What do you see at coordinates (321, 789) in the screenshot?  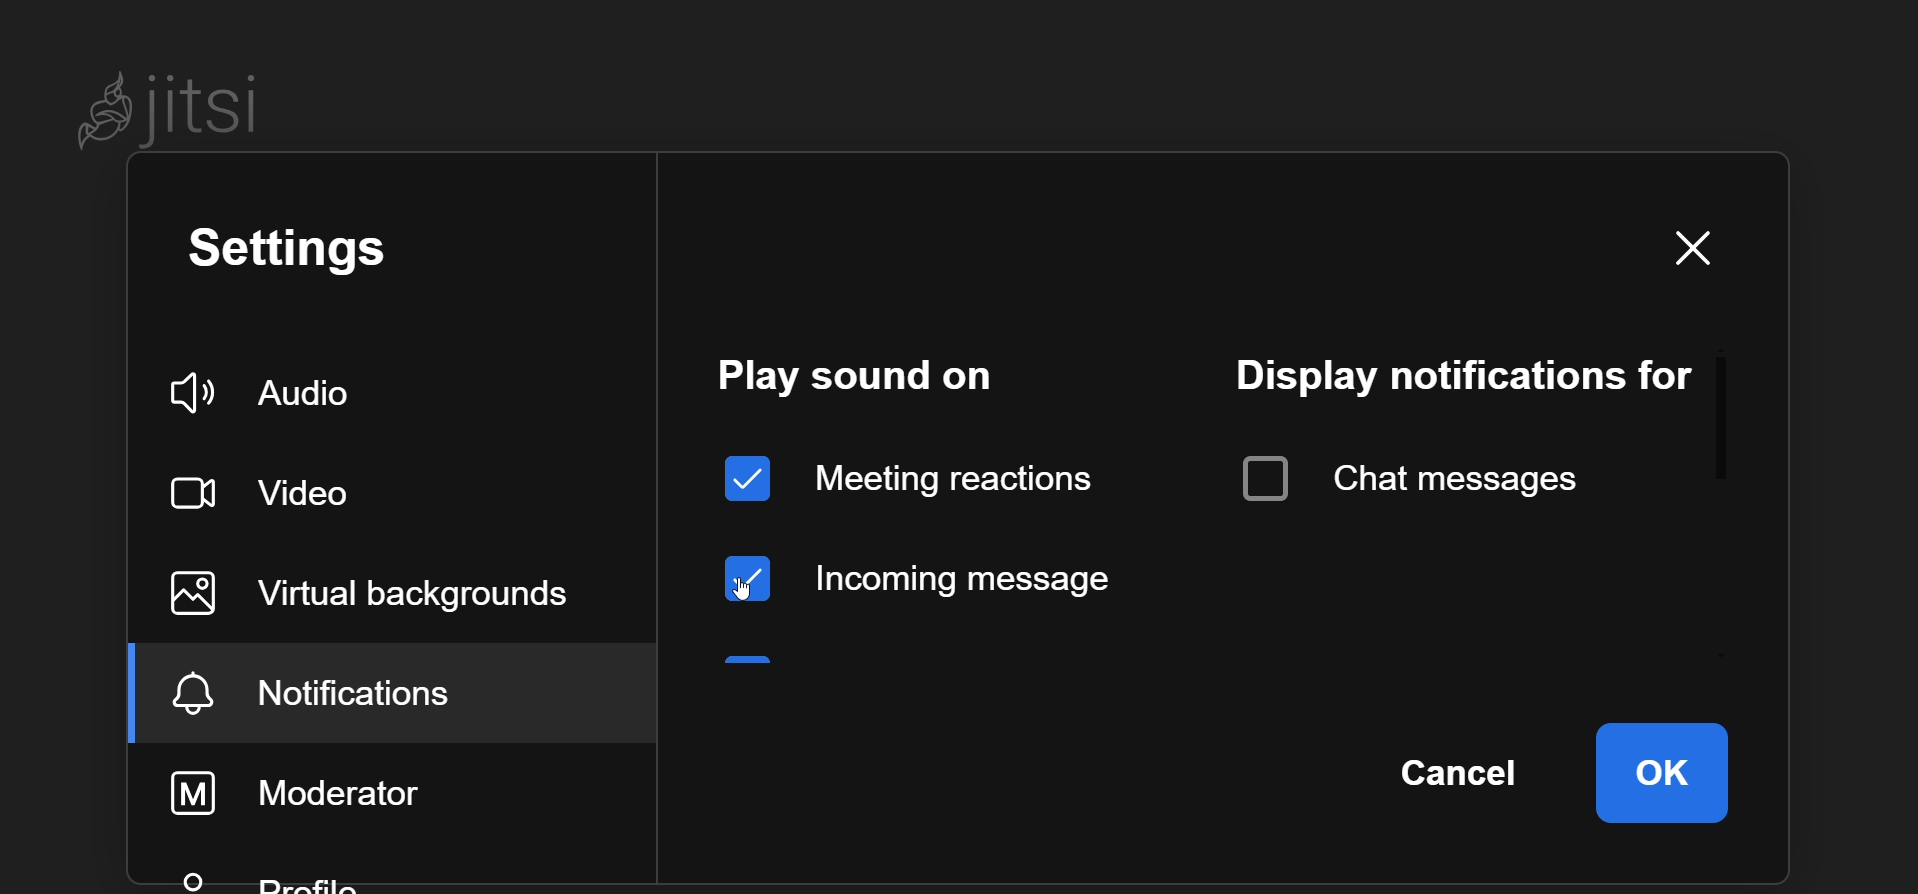 I see `moderator` at bounding box center [321, 789].